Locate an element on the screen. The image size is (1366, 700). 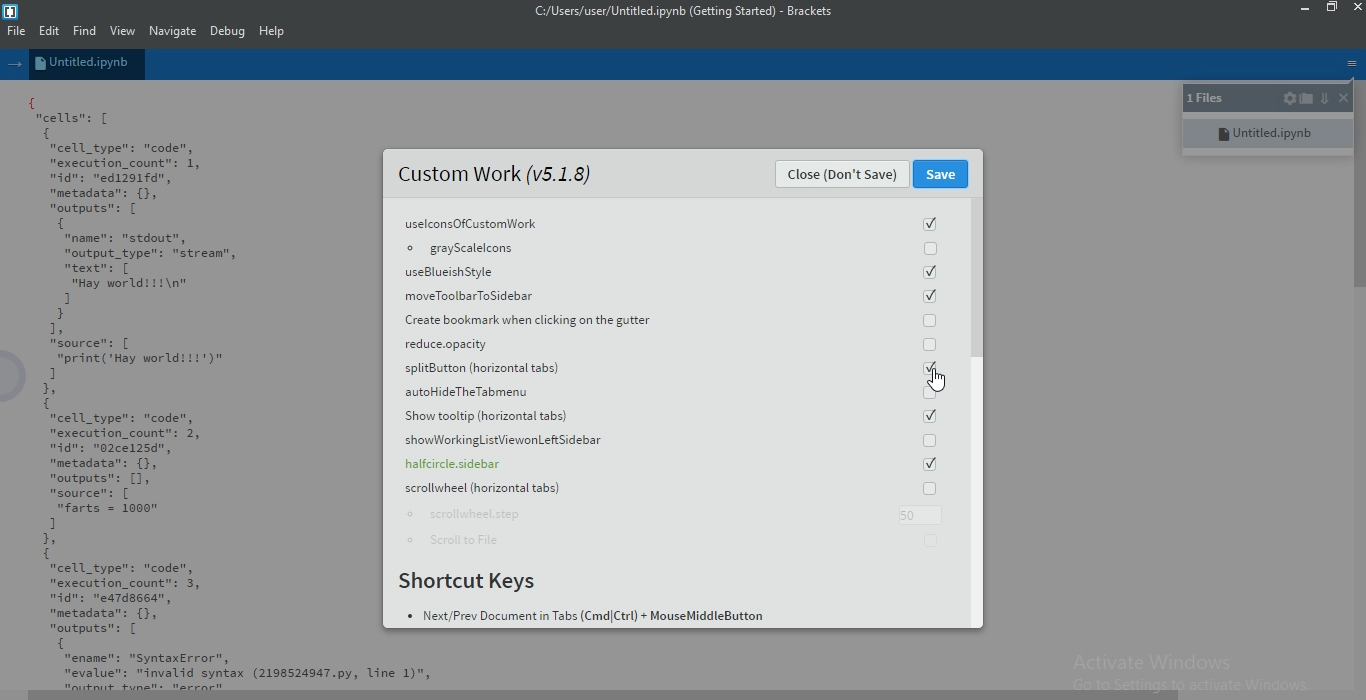
Edit is located at coordinates (53, 31).